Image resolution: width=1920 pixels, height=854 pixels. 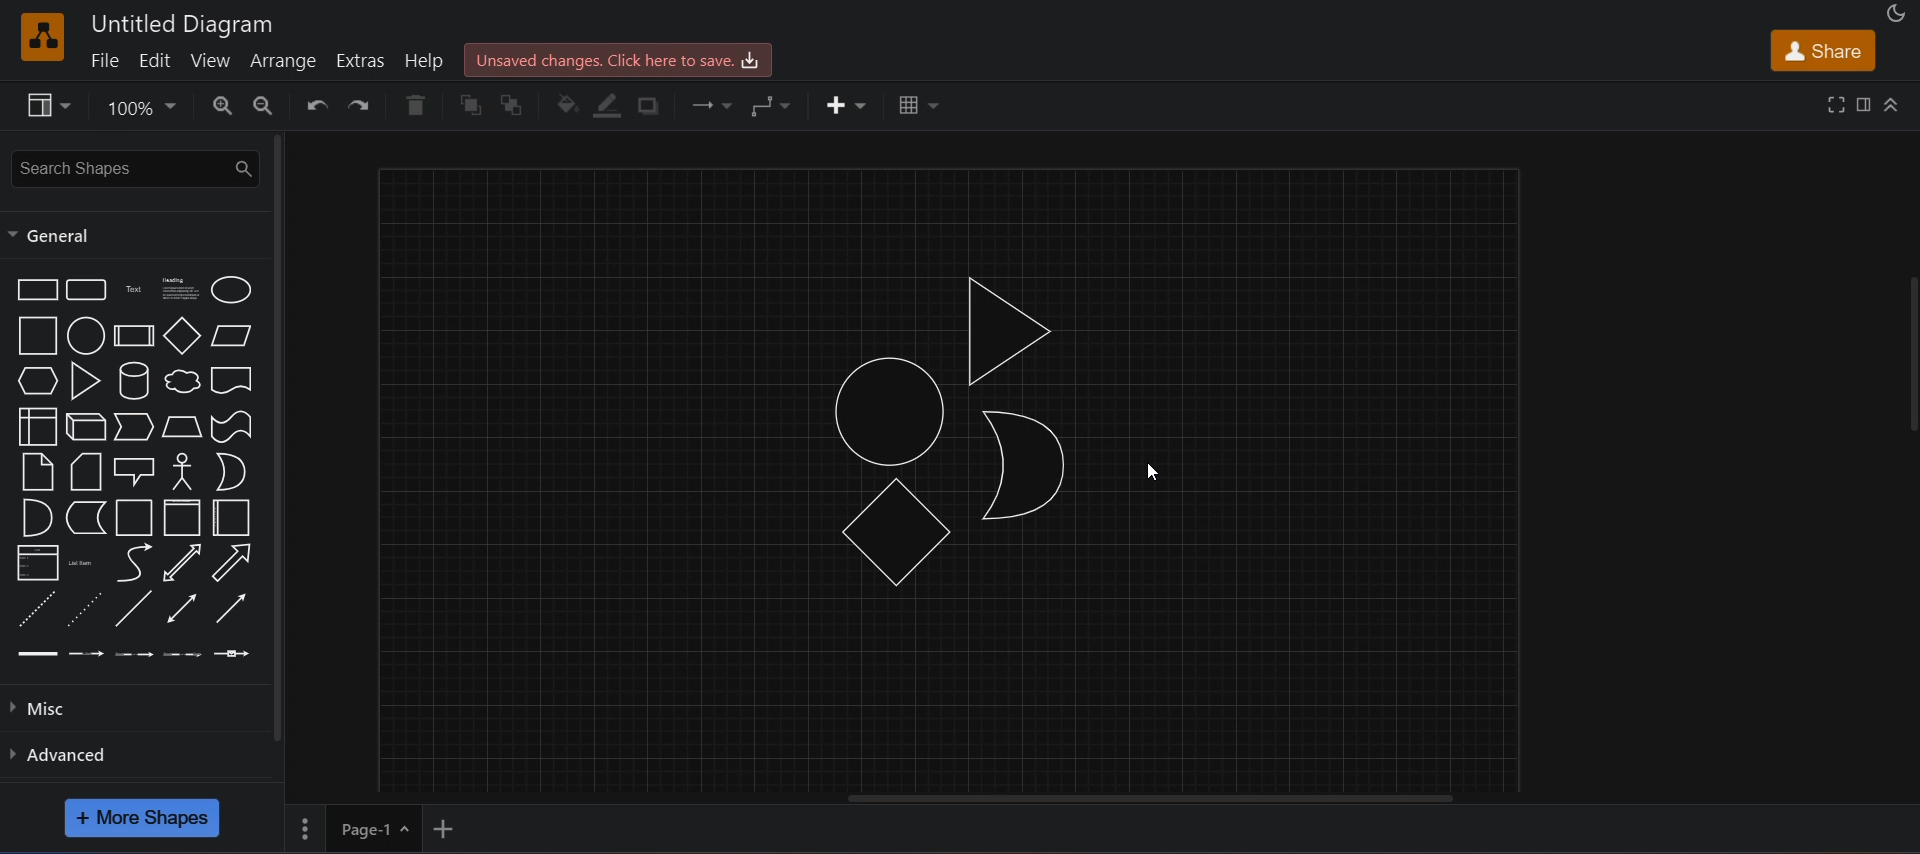 I want to click on extras, so click(x=364, y=58).